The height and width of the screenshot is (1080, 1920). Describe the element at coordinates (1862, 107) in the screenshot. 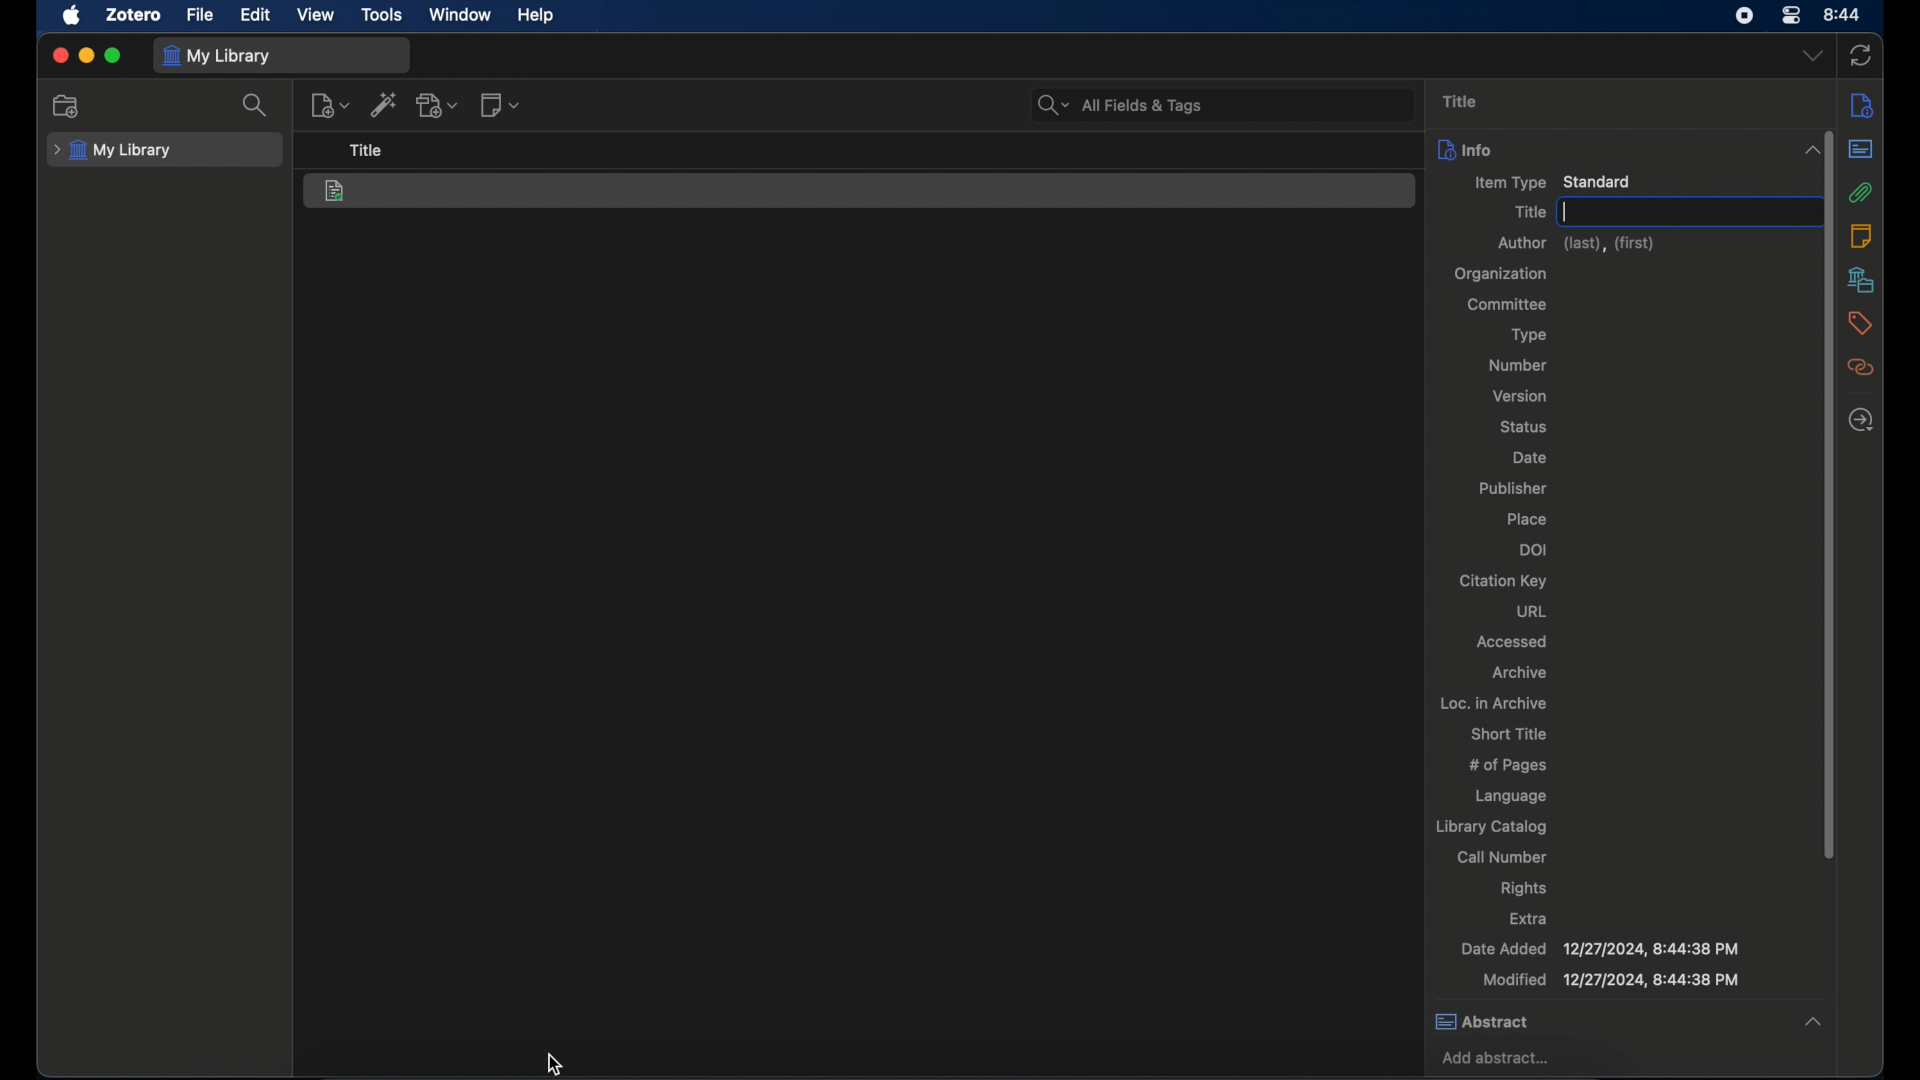

I see `info` at that location.